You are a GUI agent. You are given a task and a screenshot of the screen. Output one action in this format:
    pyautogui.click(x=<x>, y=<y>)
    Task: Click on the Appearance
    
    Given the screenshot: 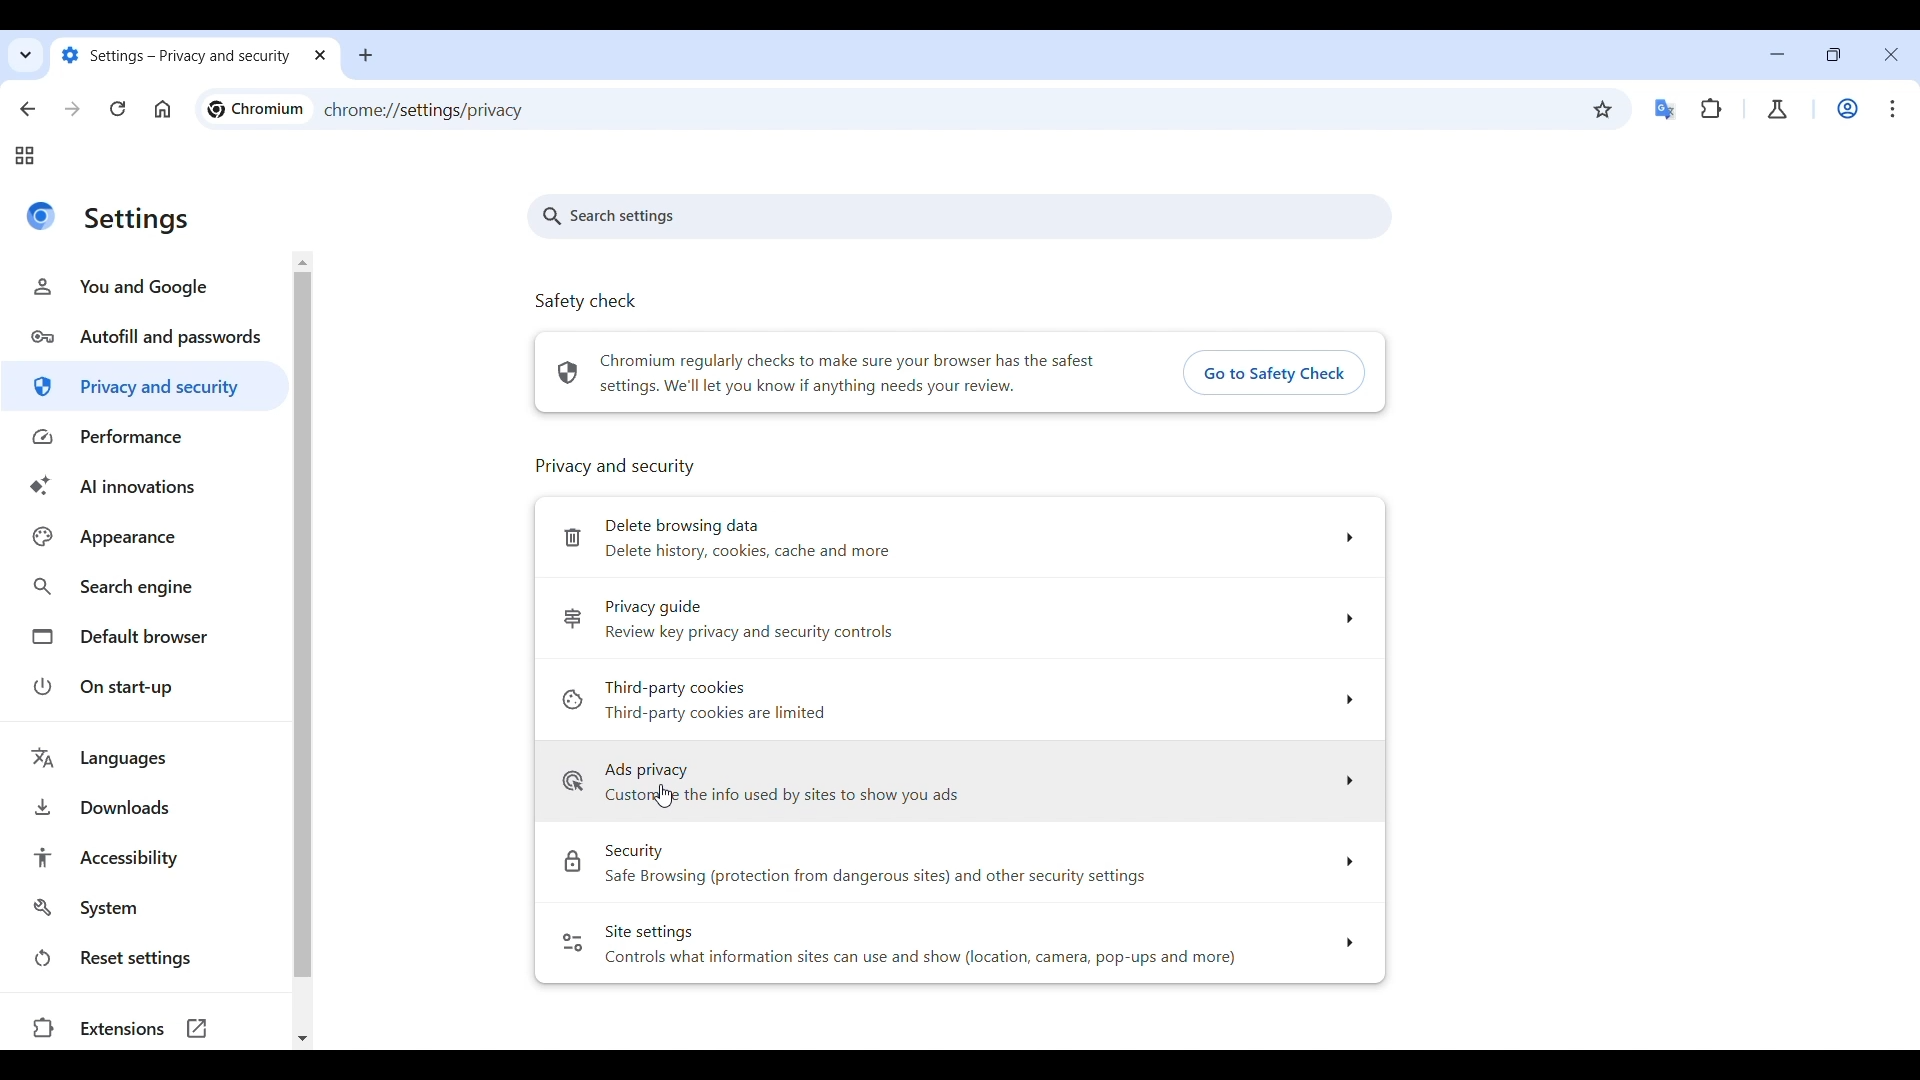 What is the action you would take?
    pyautogui.click(x=143, y=537)
    